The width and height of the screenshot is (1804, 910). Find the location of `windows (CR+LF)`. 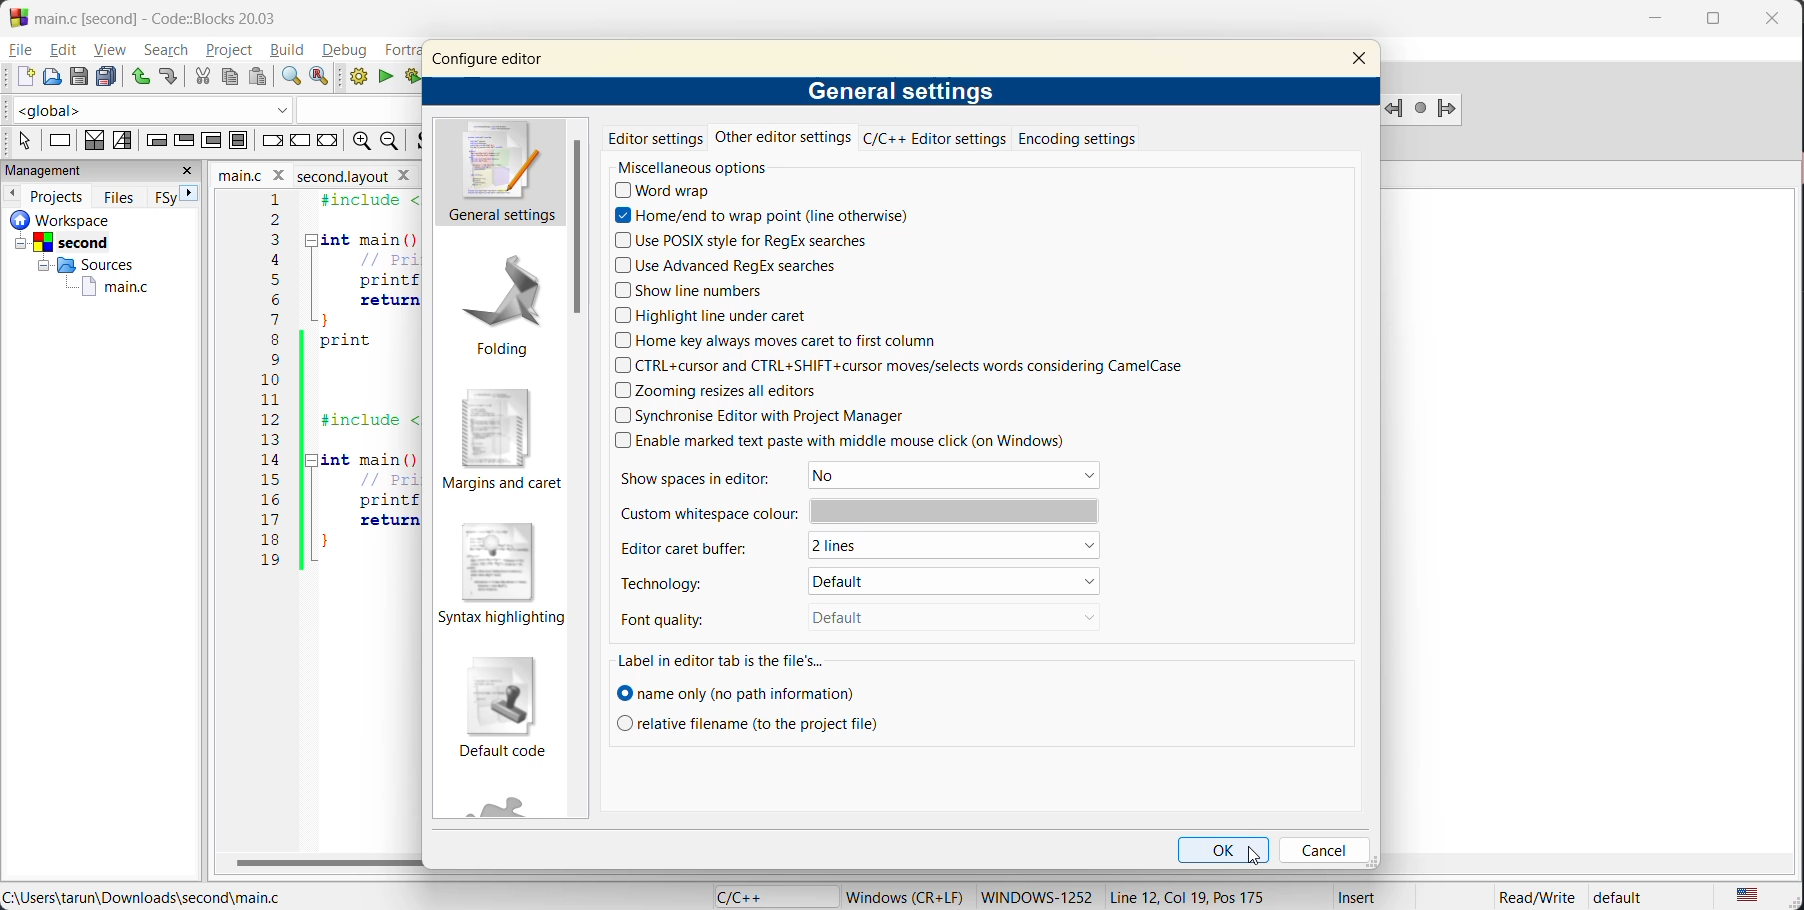

windows (CR+LF) is located at coordinates (906, 896).